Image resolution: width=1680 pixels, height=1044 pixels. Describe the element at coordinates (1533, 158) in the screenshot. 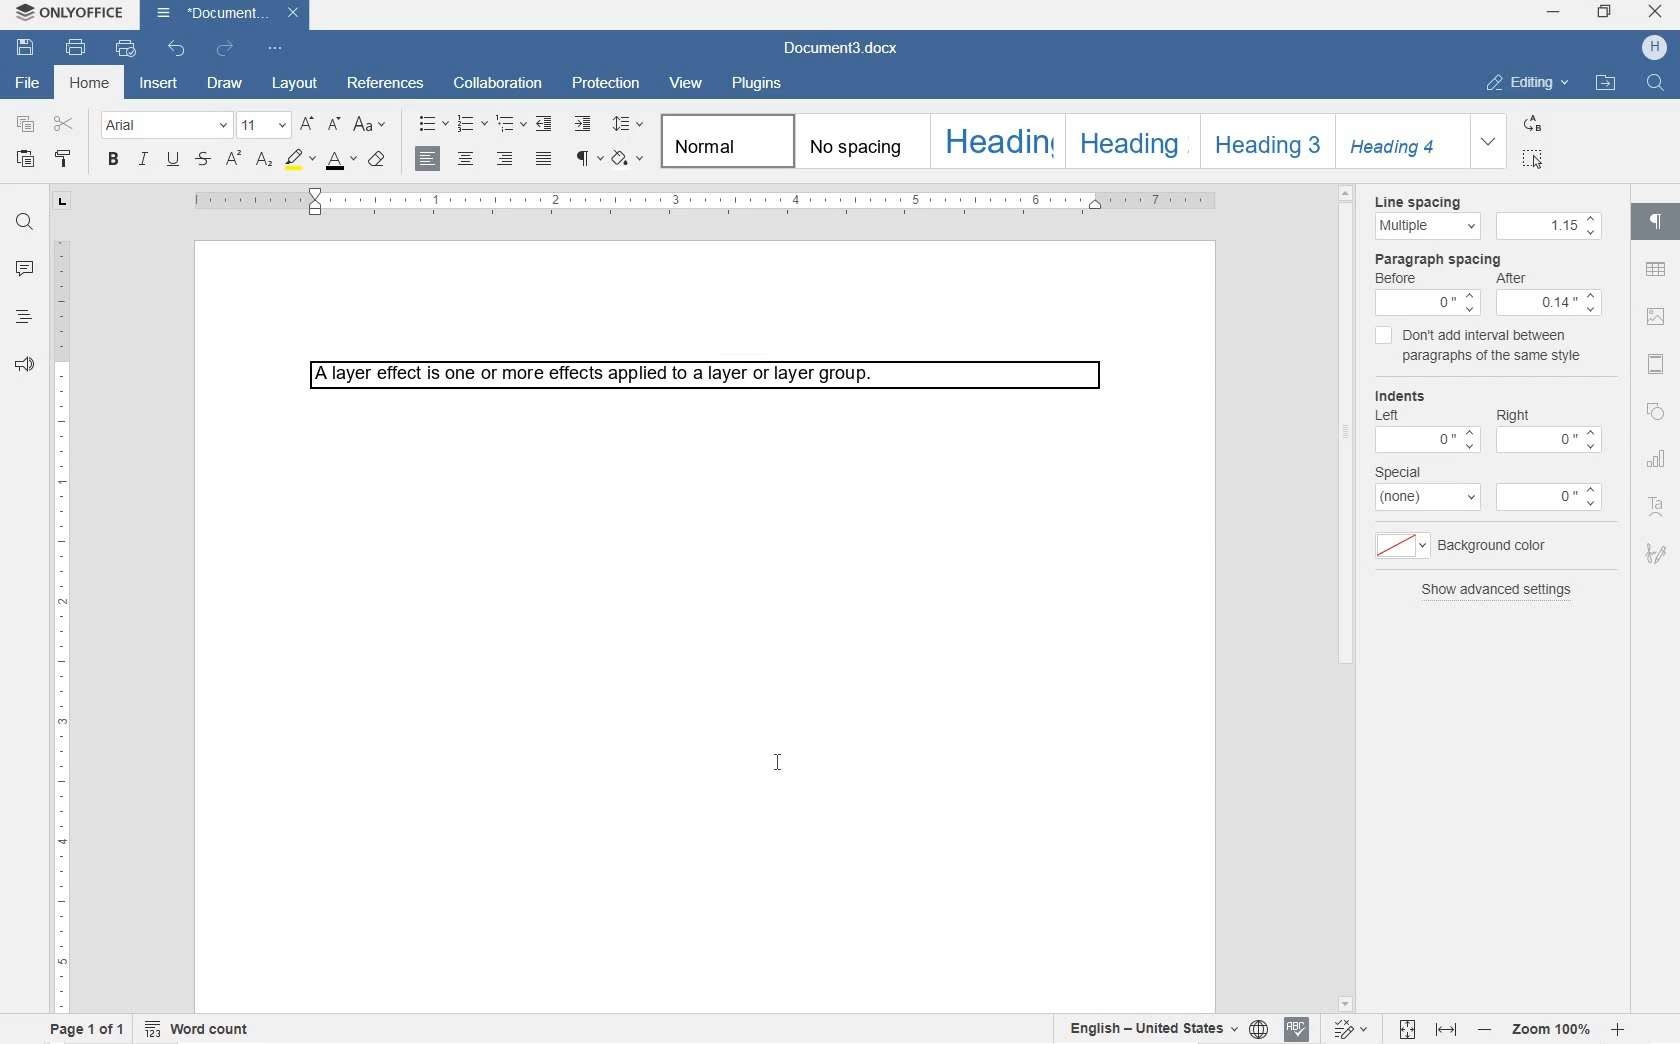

I see `SELECT ALL` at that location.